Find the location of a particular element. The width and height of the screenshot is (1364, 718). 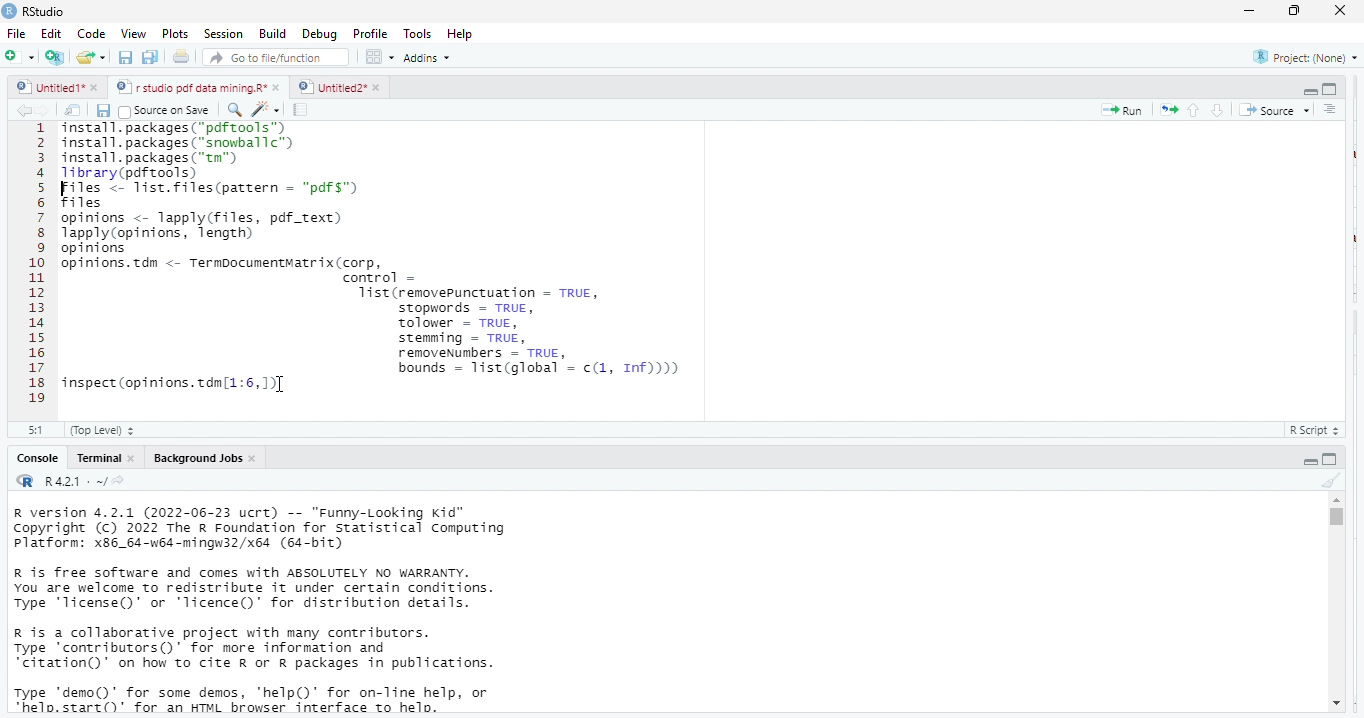

R421: ~/ is located at coordinates (84, 482).